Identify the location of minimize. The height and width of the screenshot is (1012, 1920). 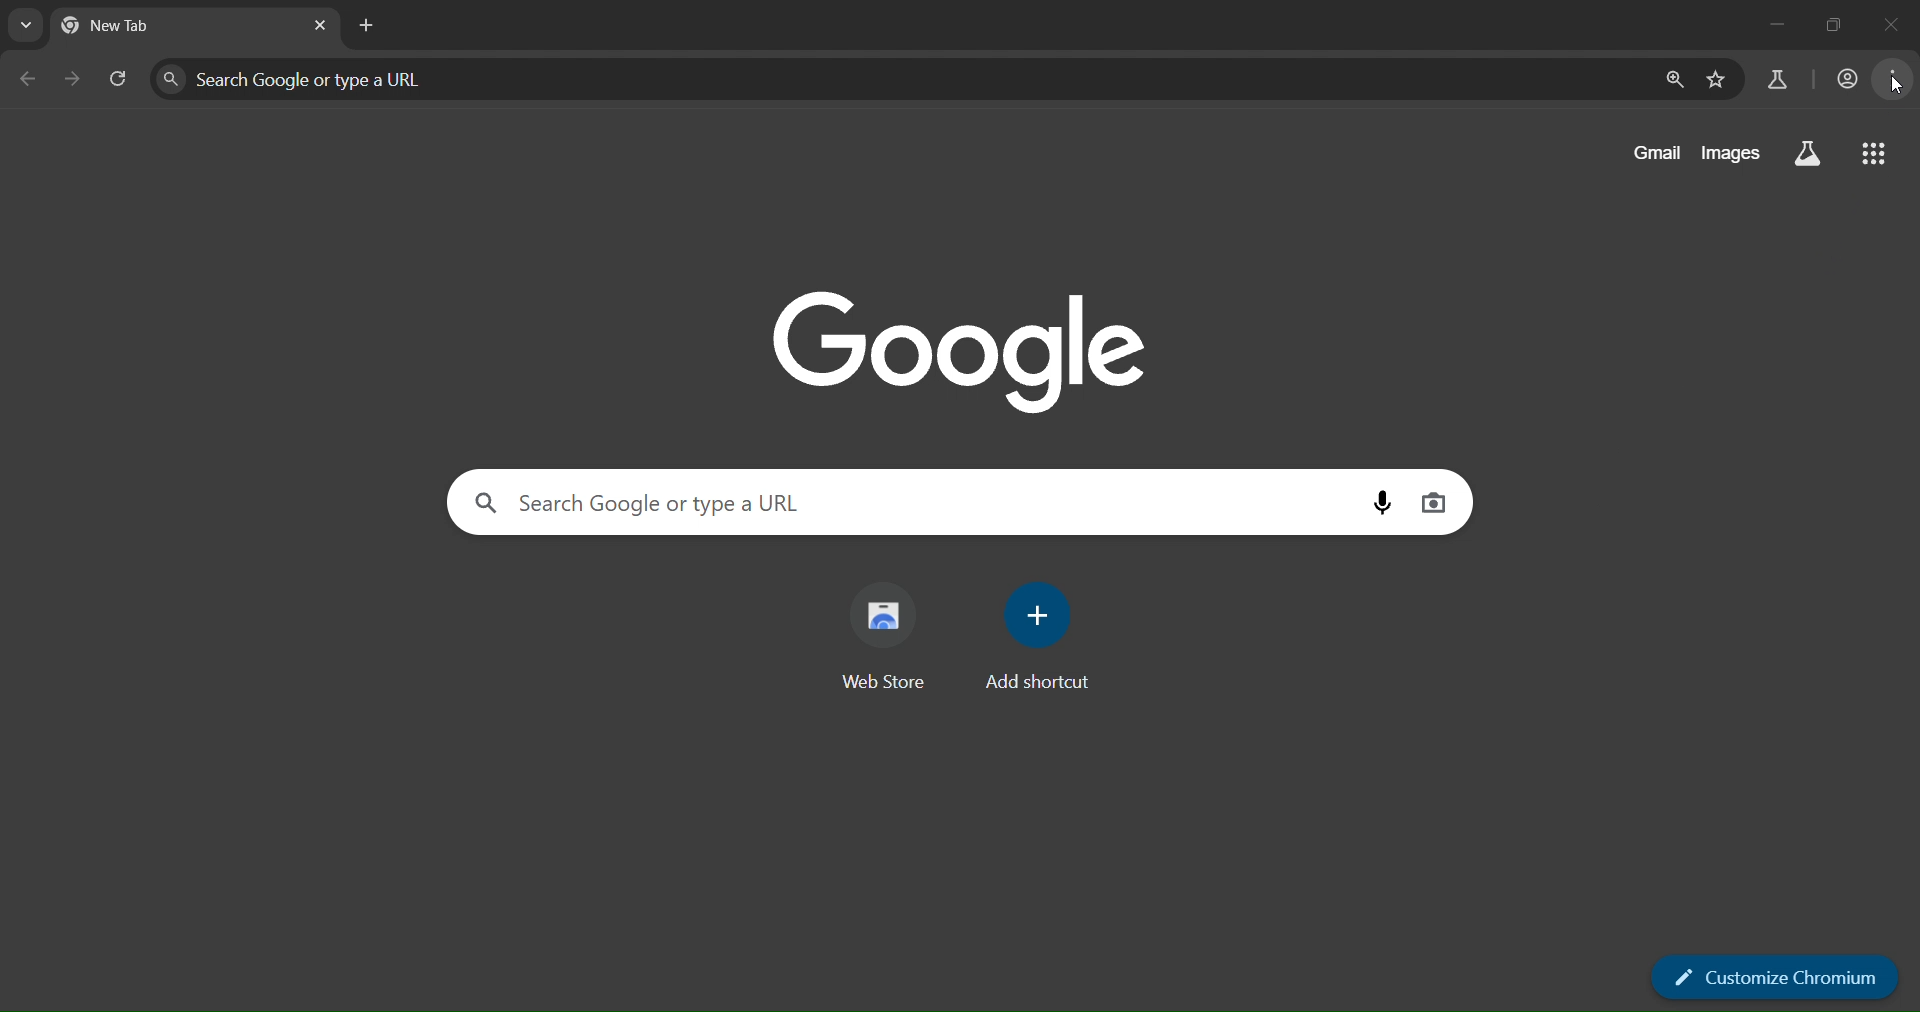
(1773, 20).